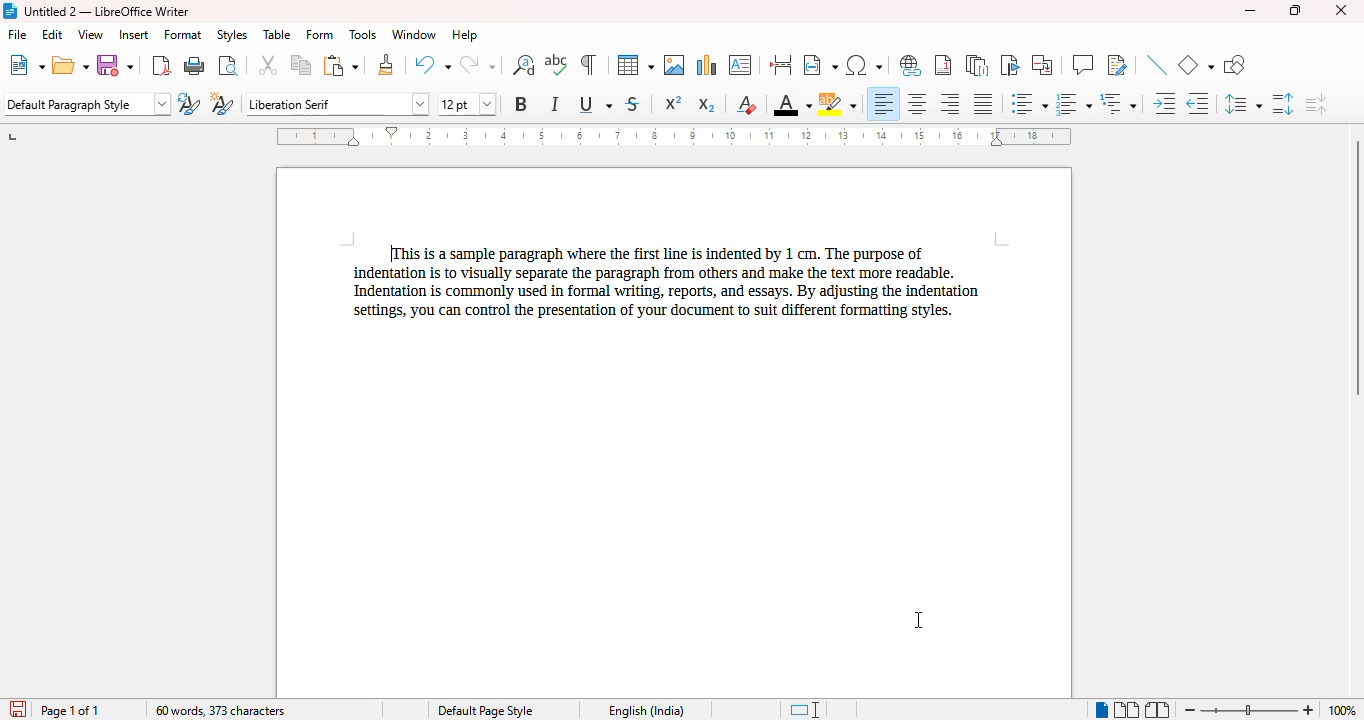  I want to click on vertical scroll bar, so click(1355, 267).